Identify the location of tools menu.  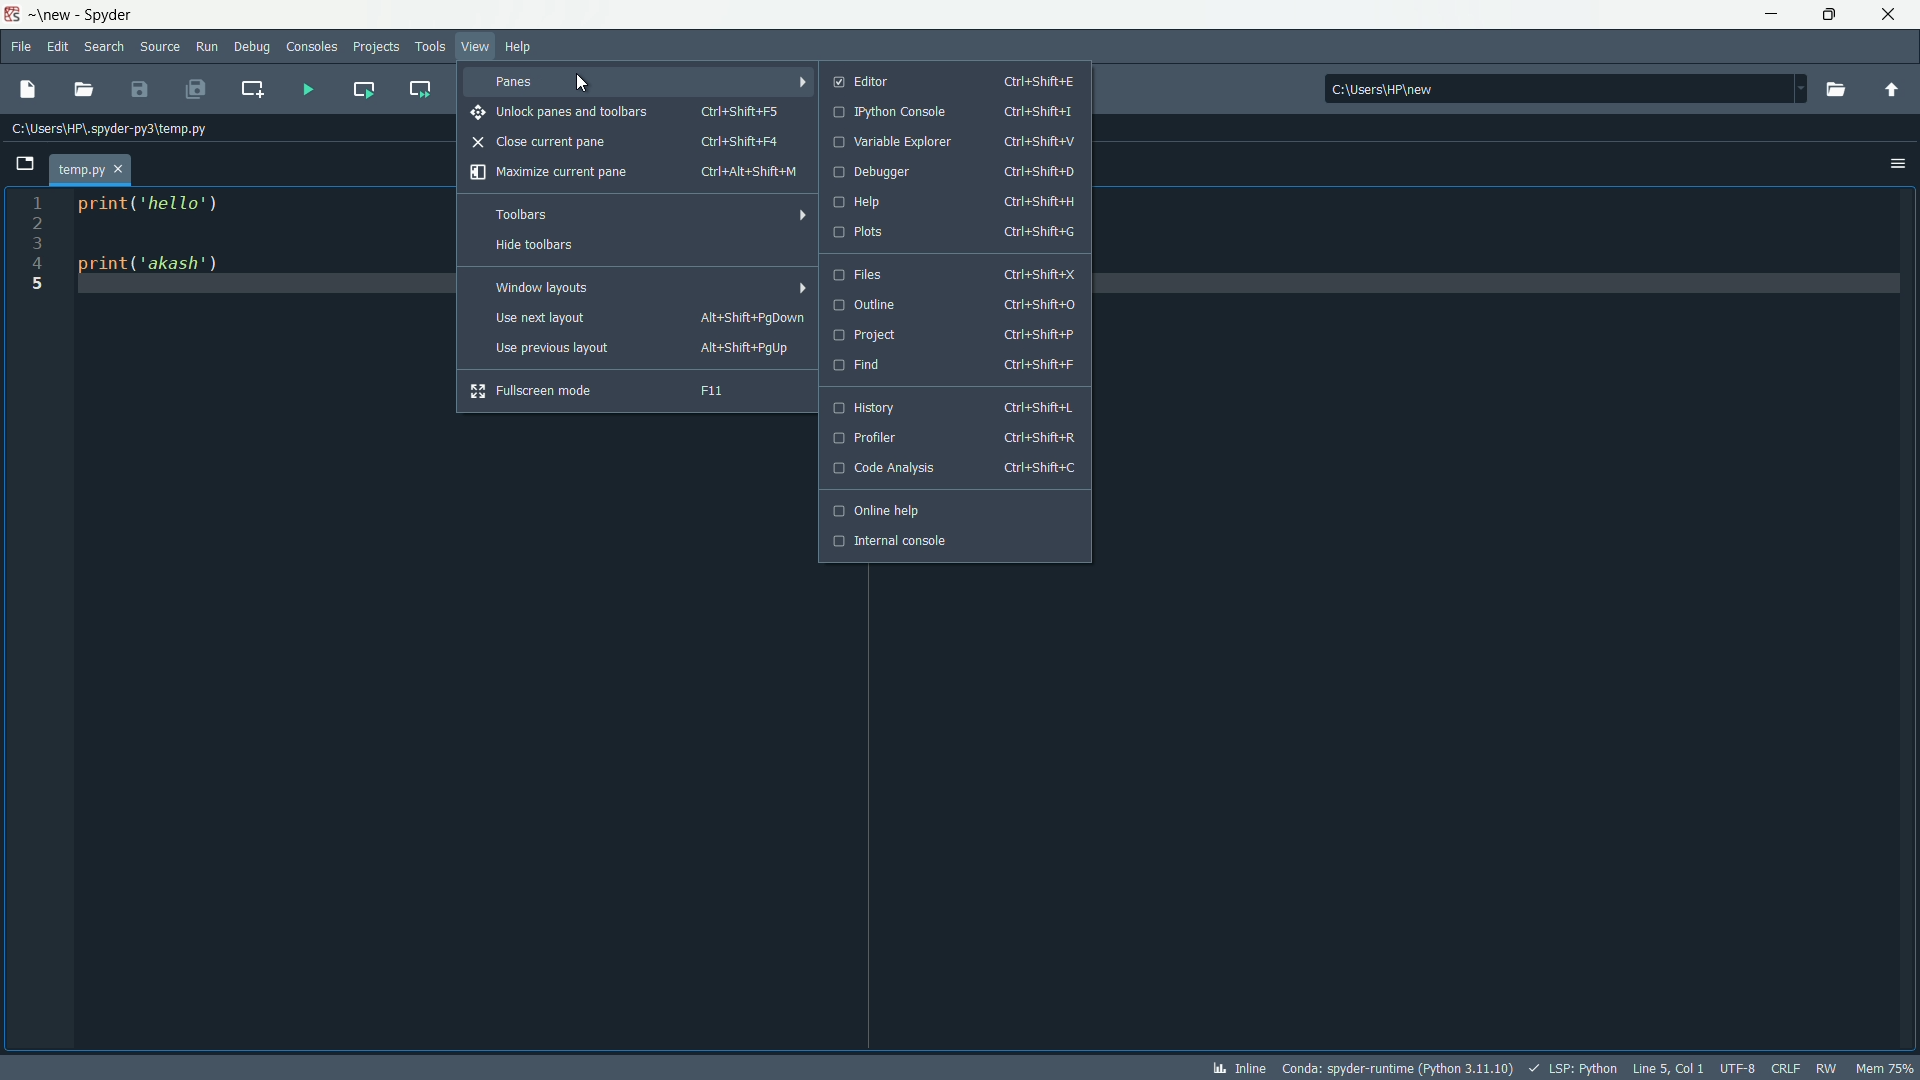
(429, 45).